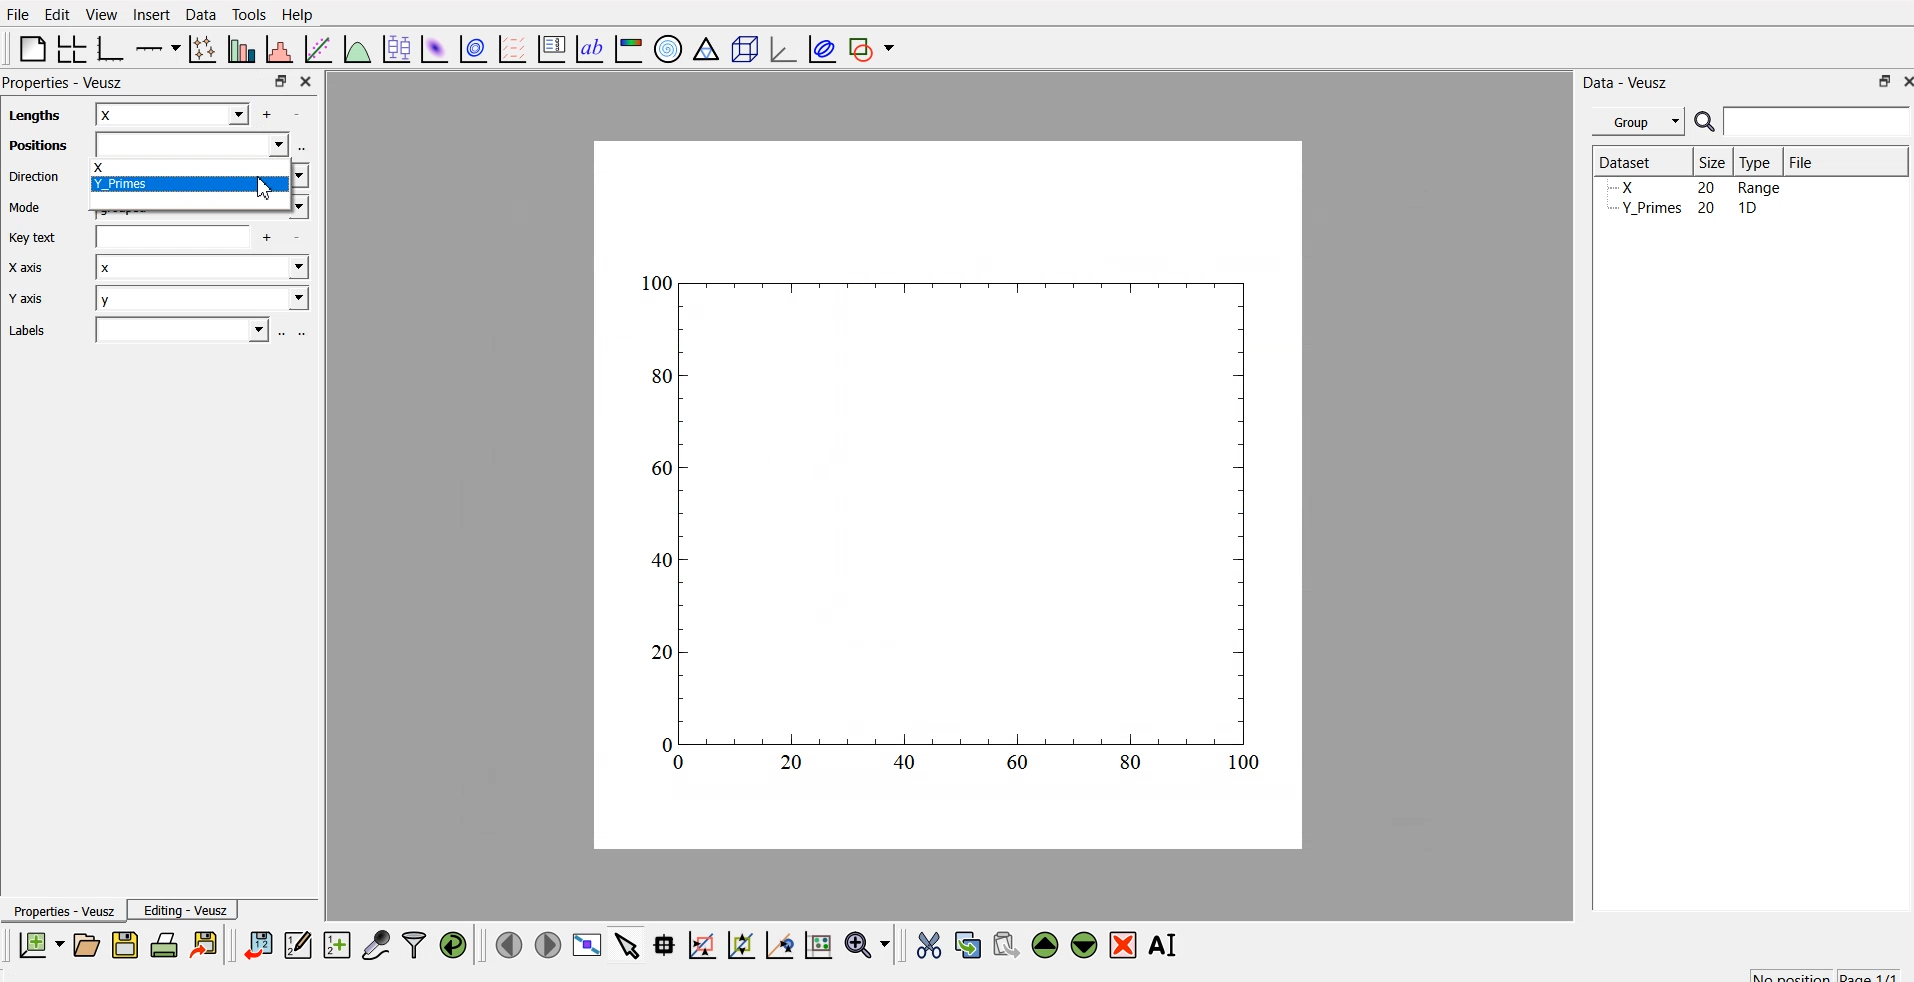 This screenshot has height=982, width=1914. I want to click on move to previous page, so click(506, 944).